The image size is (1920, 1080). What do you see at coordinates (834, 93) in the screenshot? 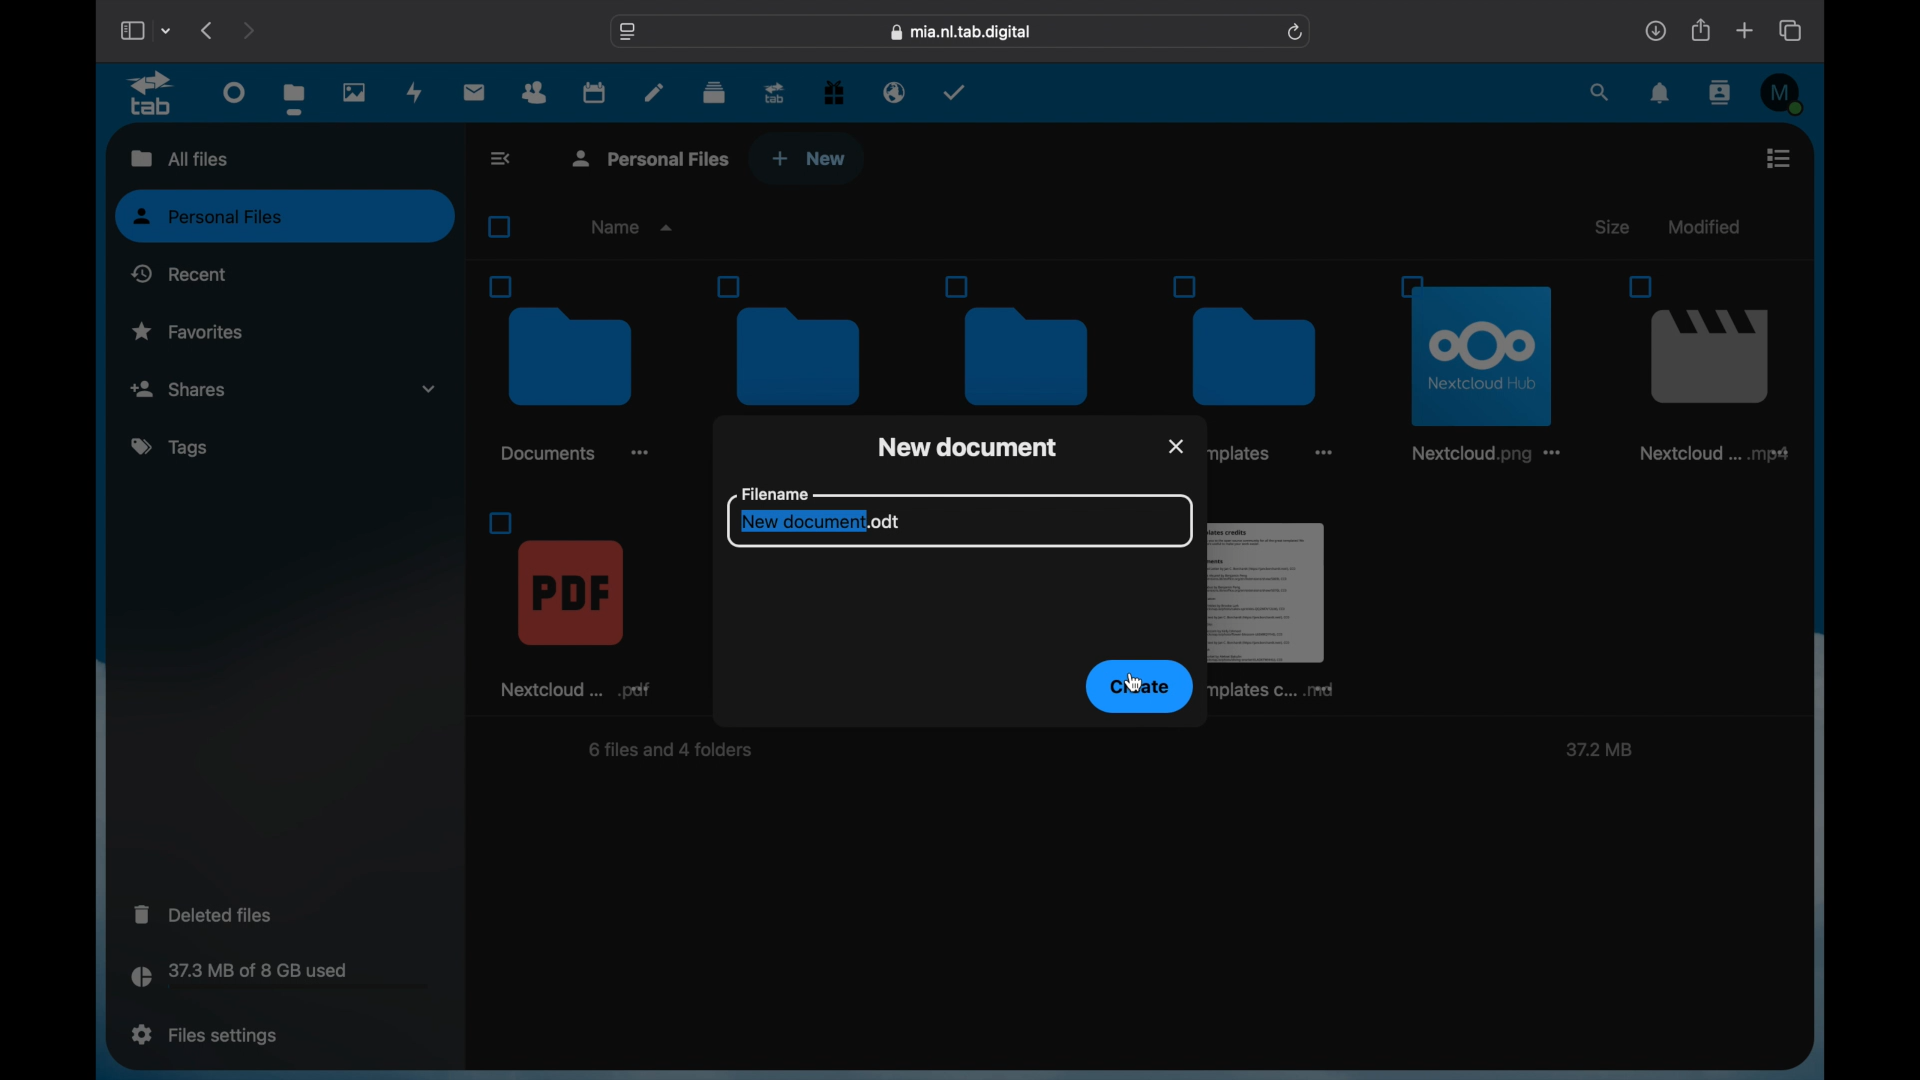
I see `free trial` at bounding box center [834, 93].